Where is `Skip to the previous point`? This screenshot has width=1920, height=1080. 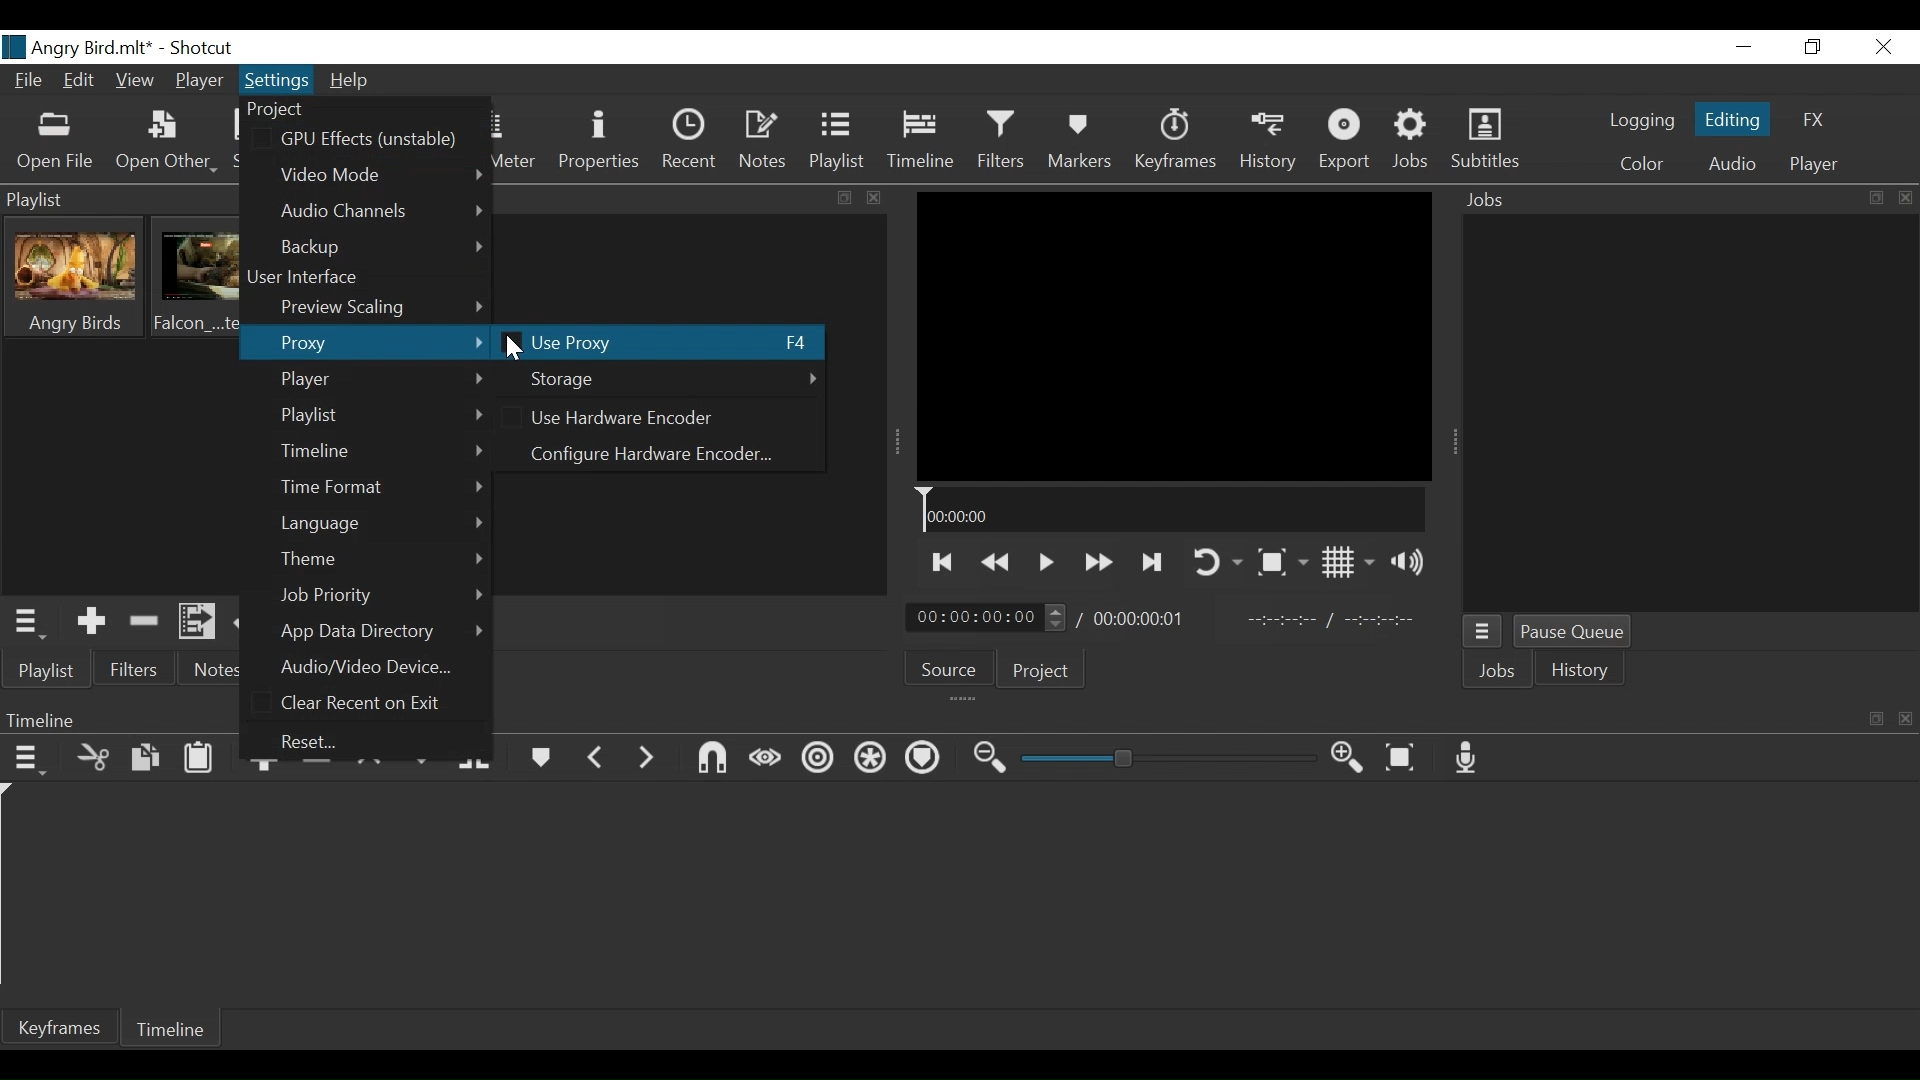 Skip to the previous point is located at coordinates (944, 564).